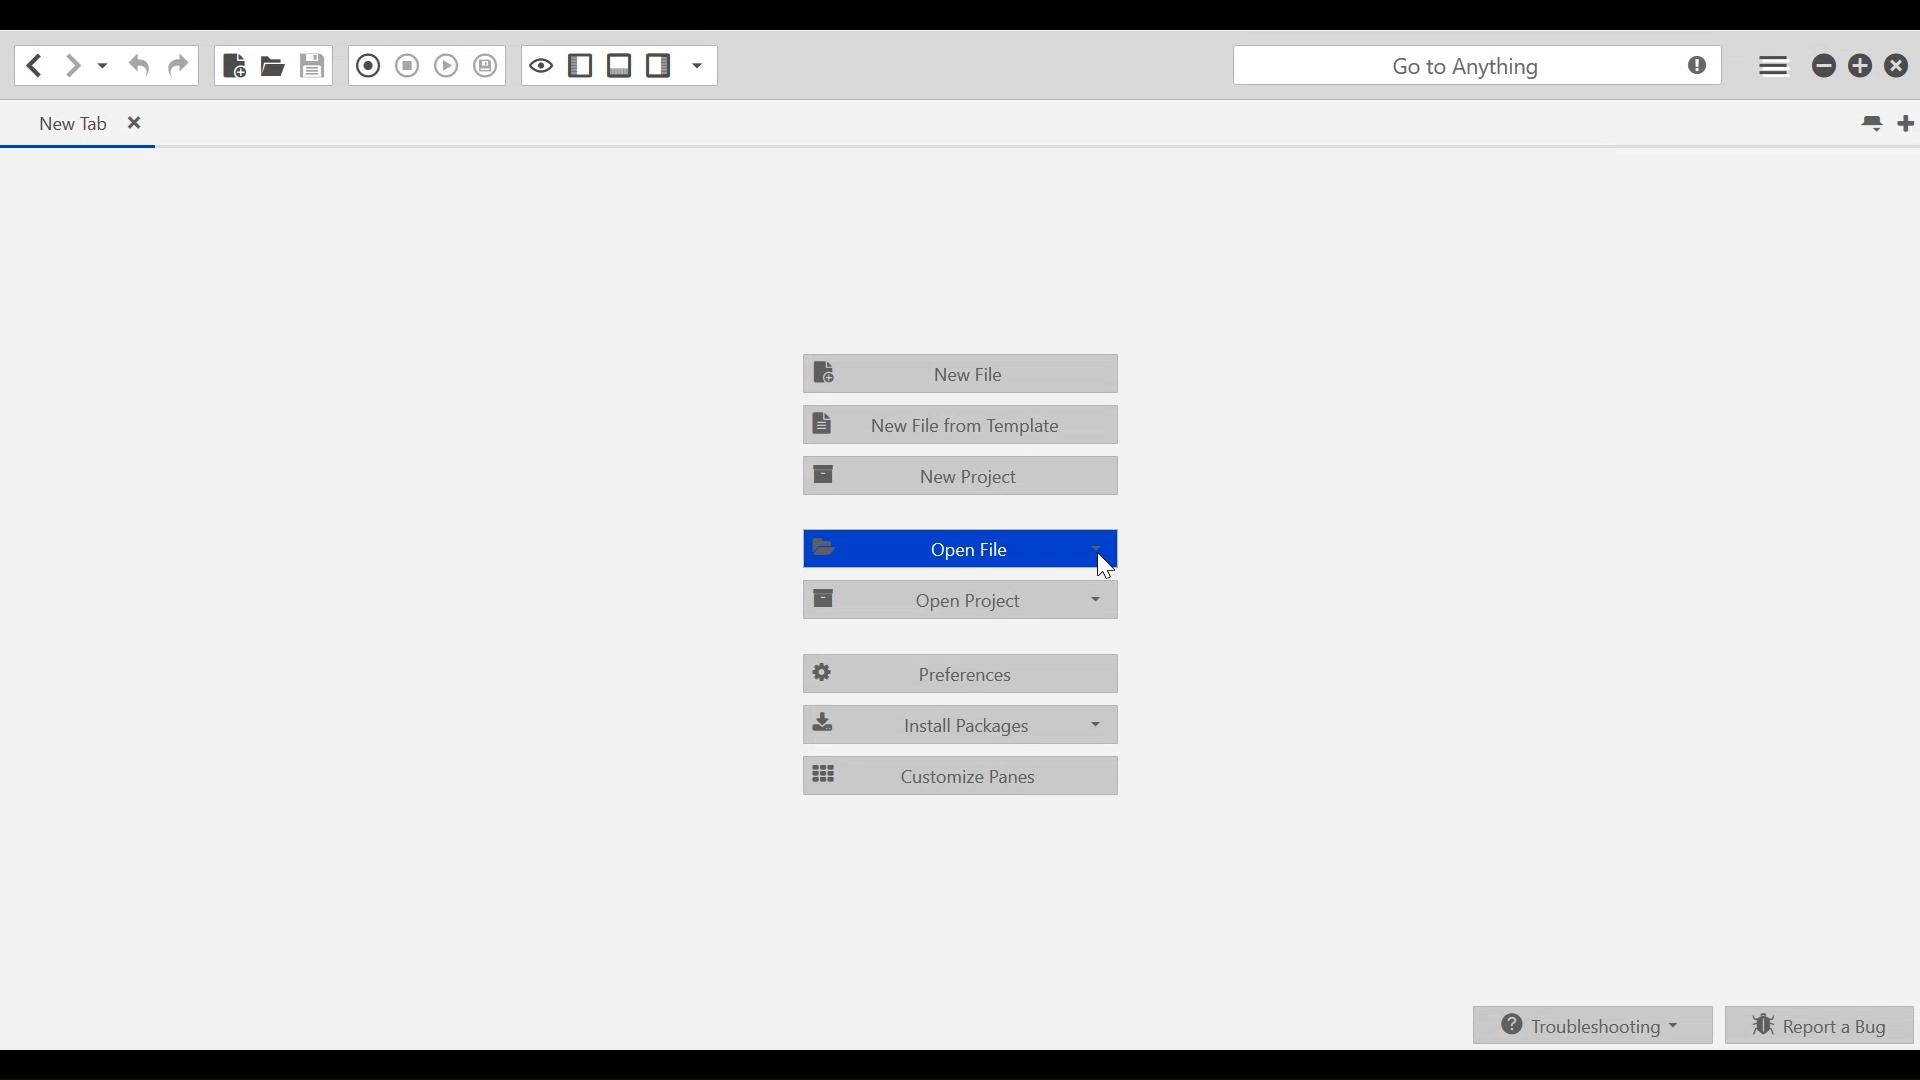 The image size is (1920, 1080). Describe the element at coordinates (71, 64) in the screenshot. I see `Go forward one location` at that location.